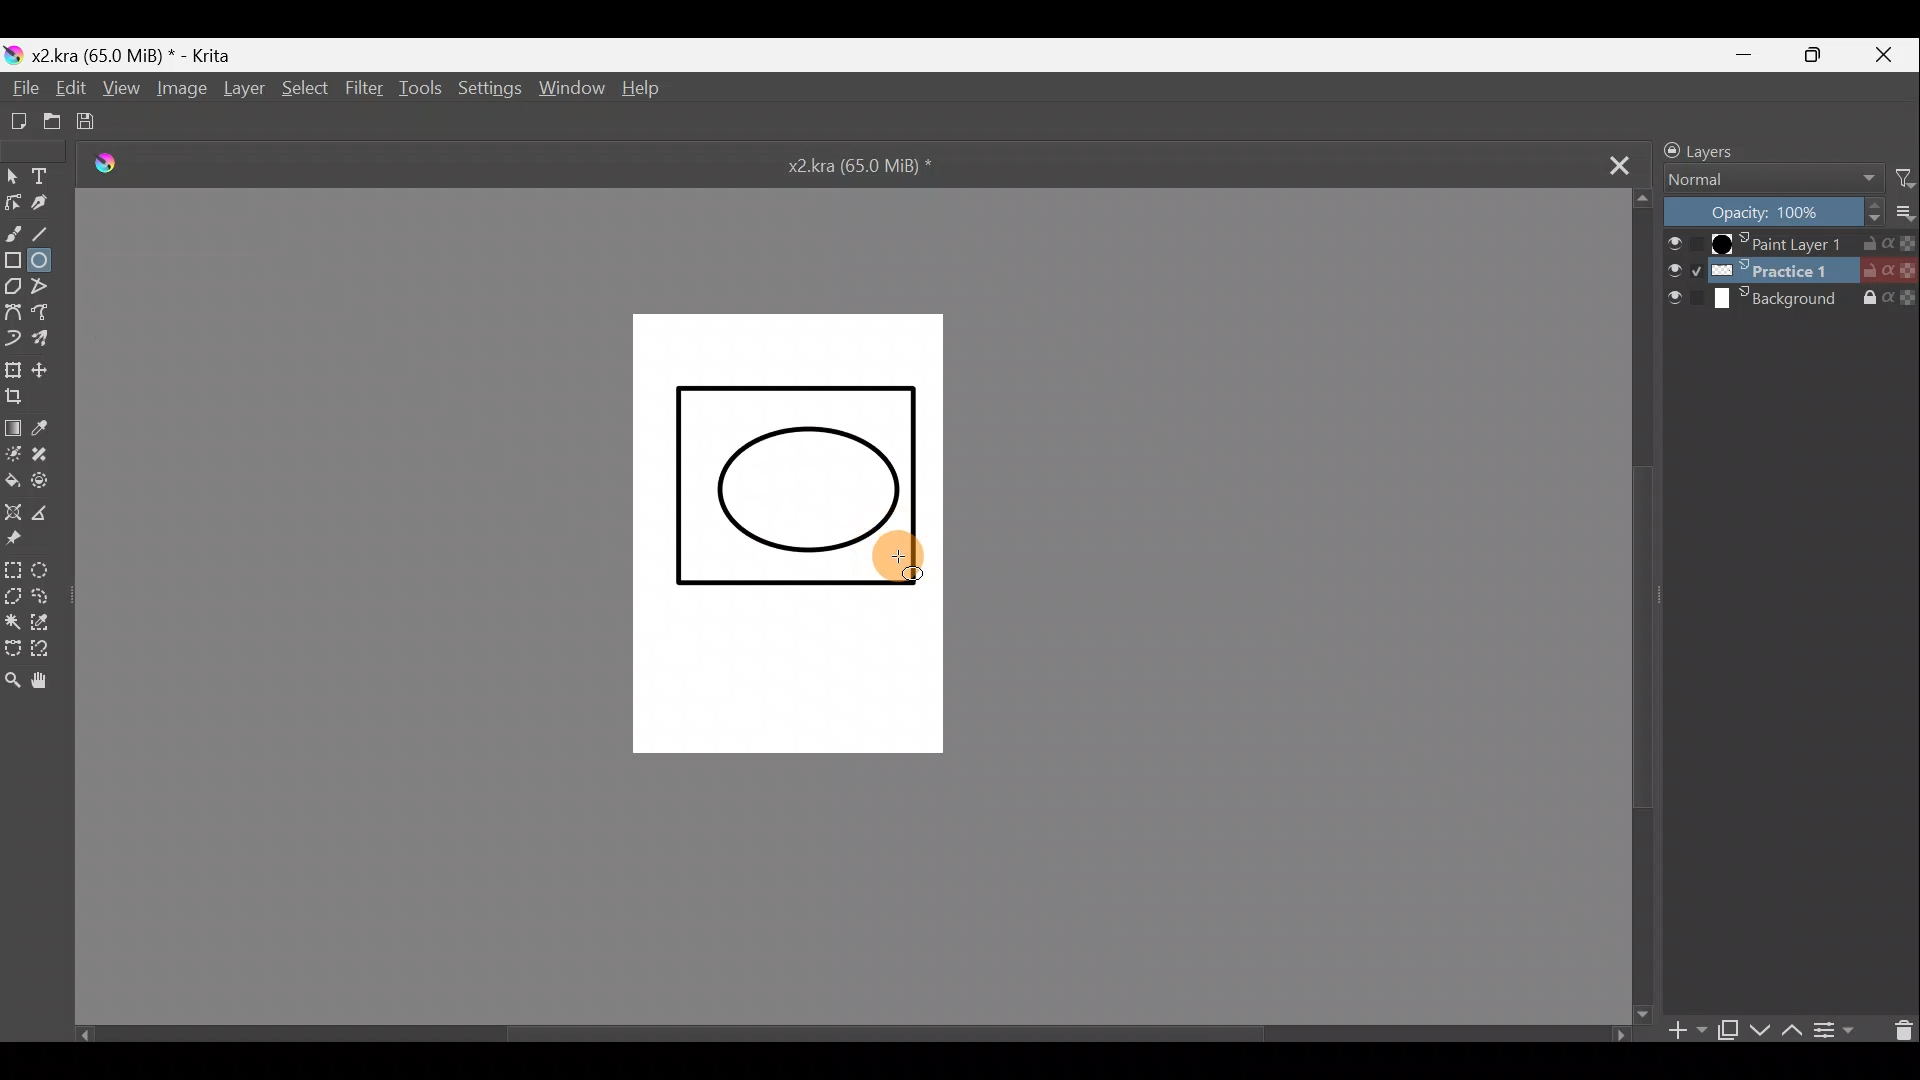 The height and width of the screenshot is (1080, 1920). I want to click on Help, so click(646, 91).